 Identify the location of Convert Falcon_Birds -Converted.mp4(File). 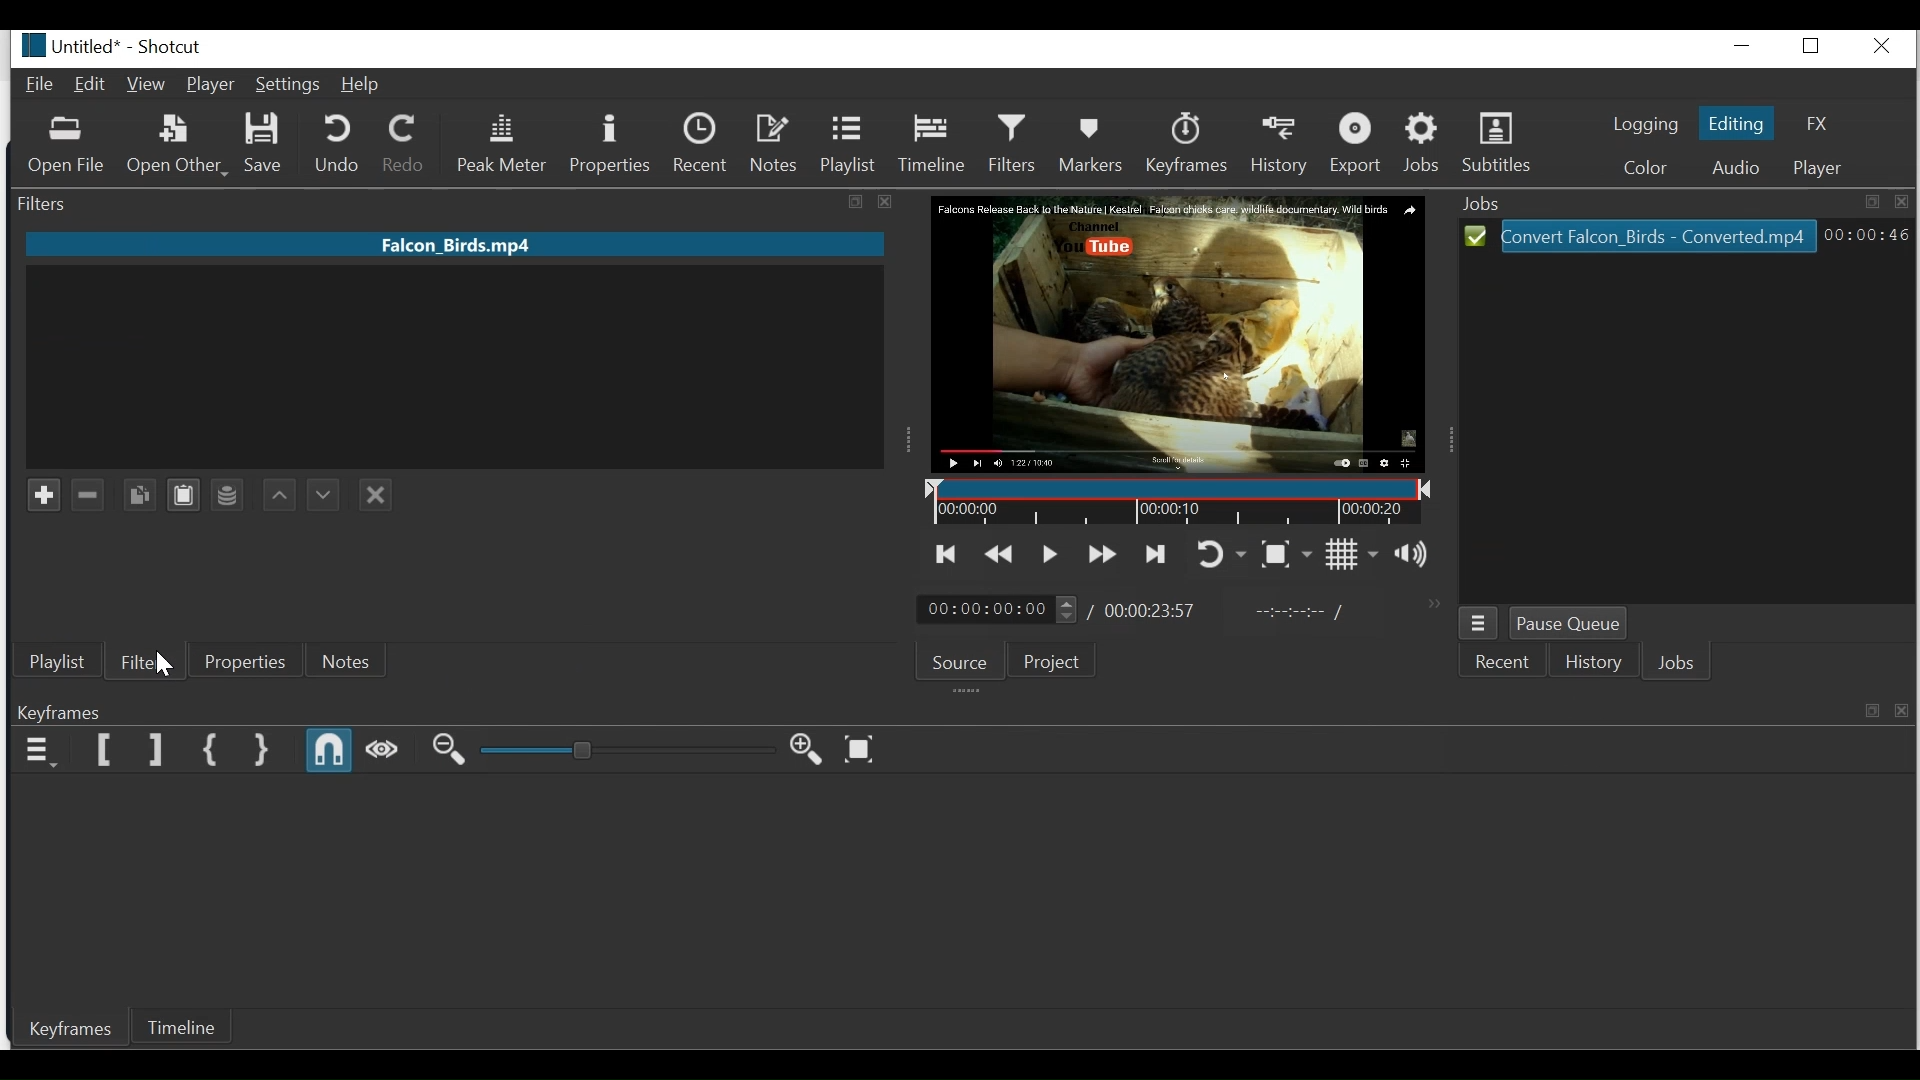
(1641, 236).